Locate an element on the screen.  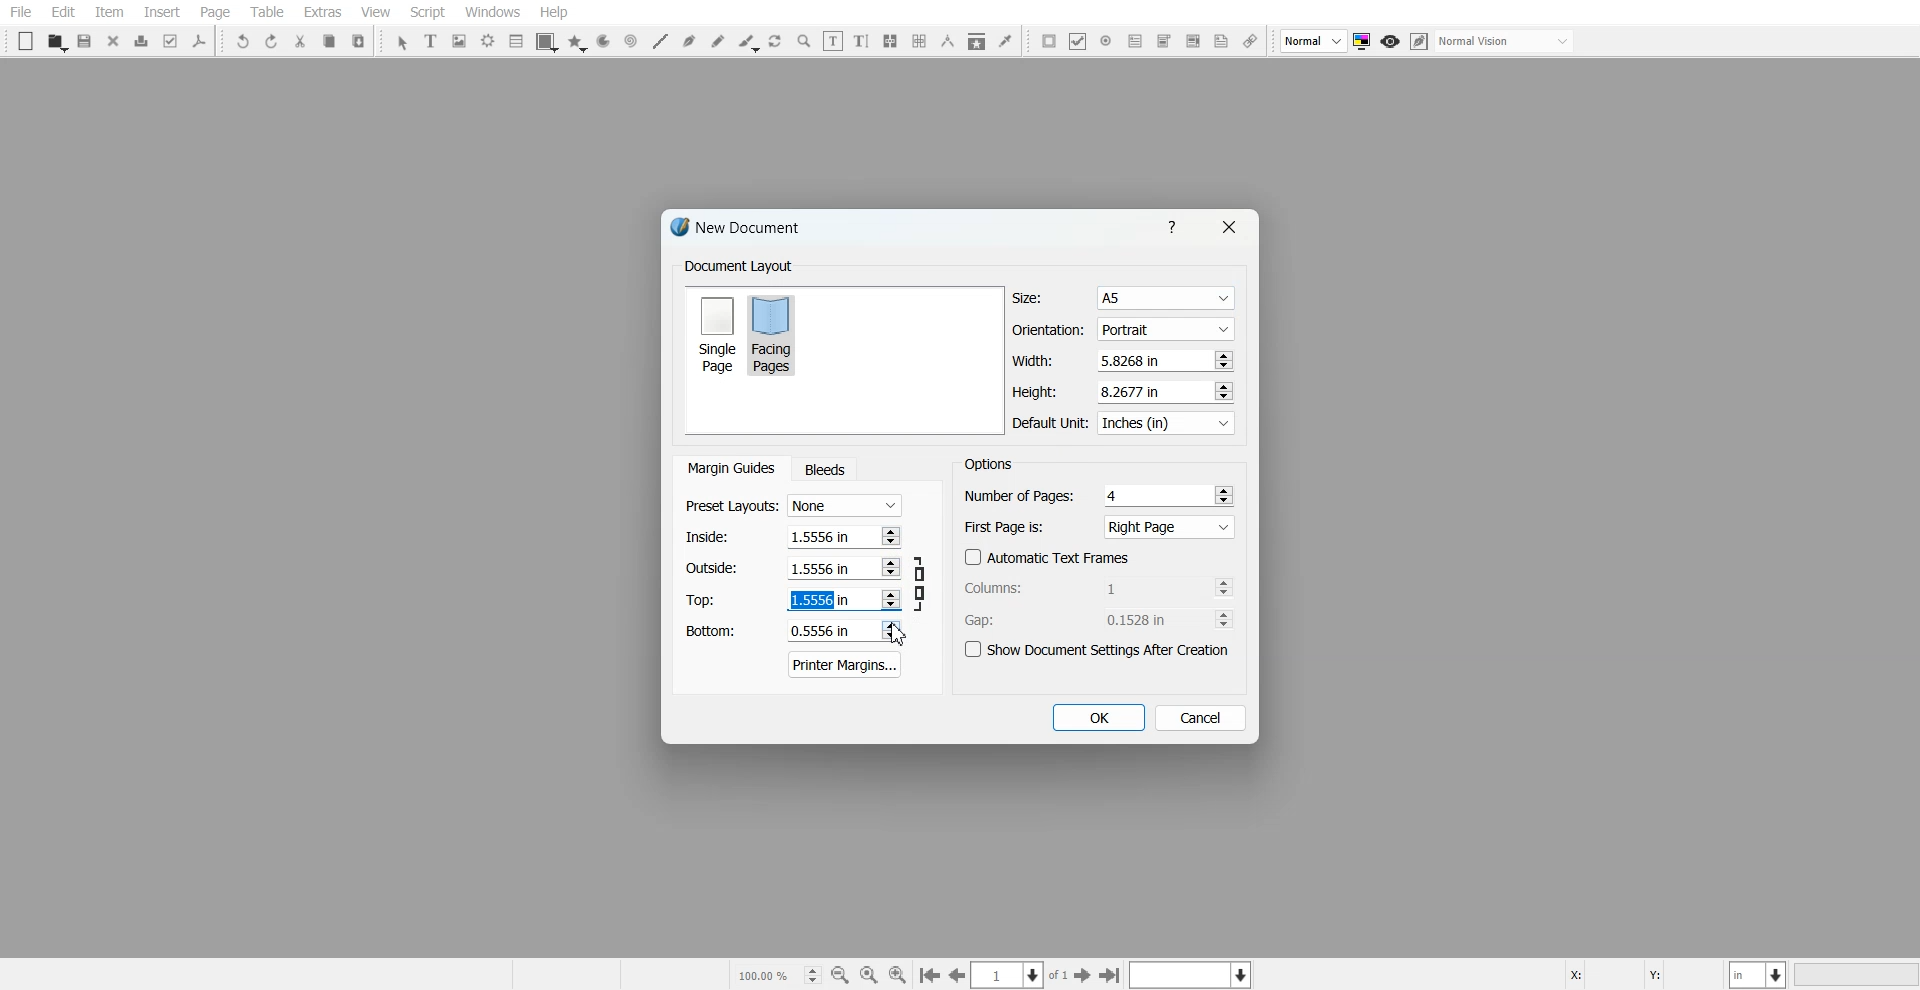
List is located at coordinates (517, 40).